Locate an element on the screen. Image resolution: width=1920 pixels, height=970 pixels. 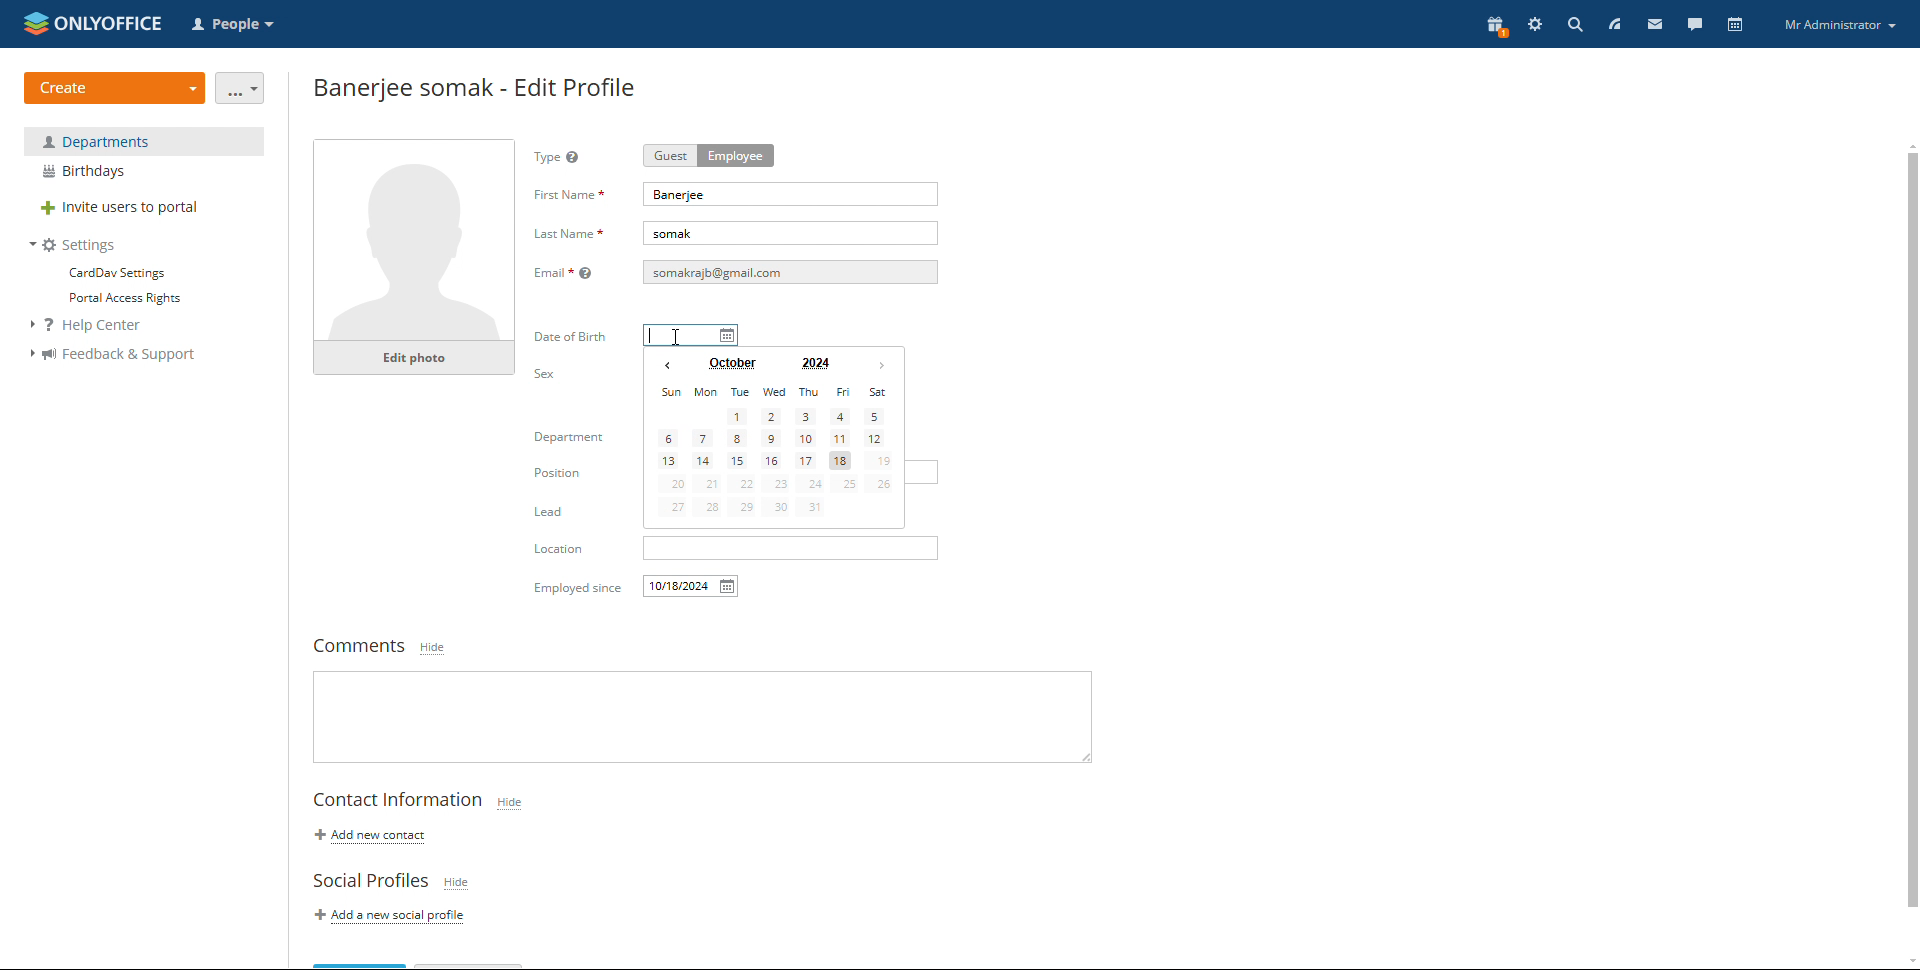
contact information is located at coordinates (398, 801).